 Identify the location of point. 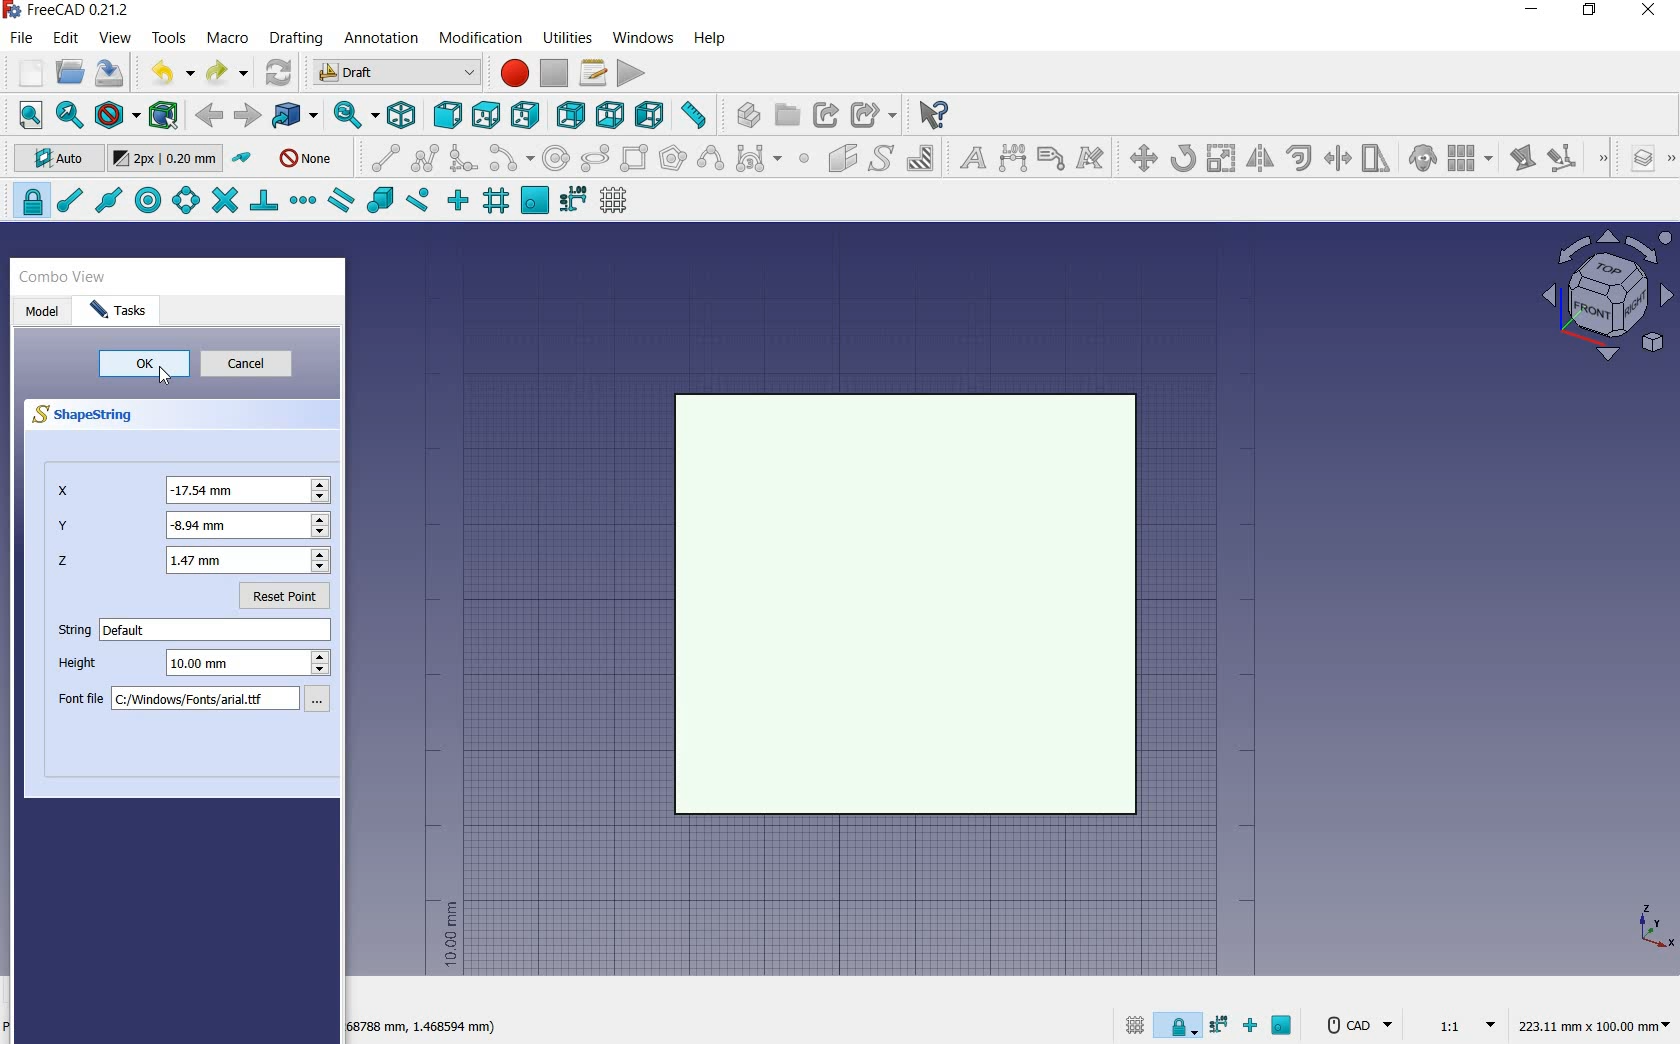
(803, 160).